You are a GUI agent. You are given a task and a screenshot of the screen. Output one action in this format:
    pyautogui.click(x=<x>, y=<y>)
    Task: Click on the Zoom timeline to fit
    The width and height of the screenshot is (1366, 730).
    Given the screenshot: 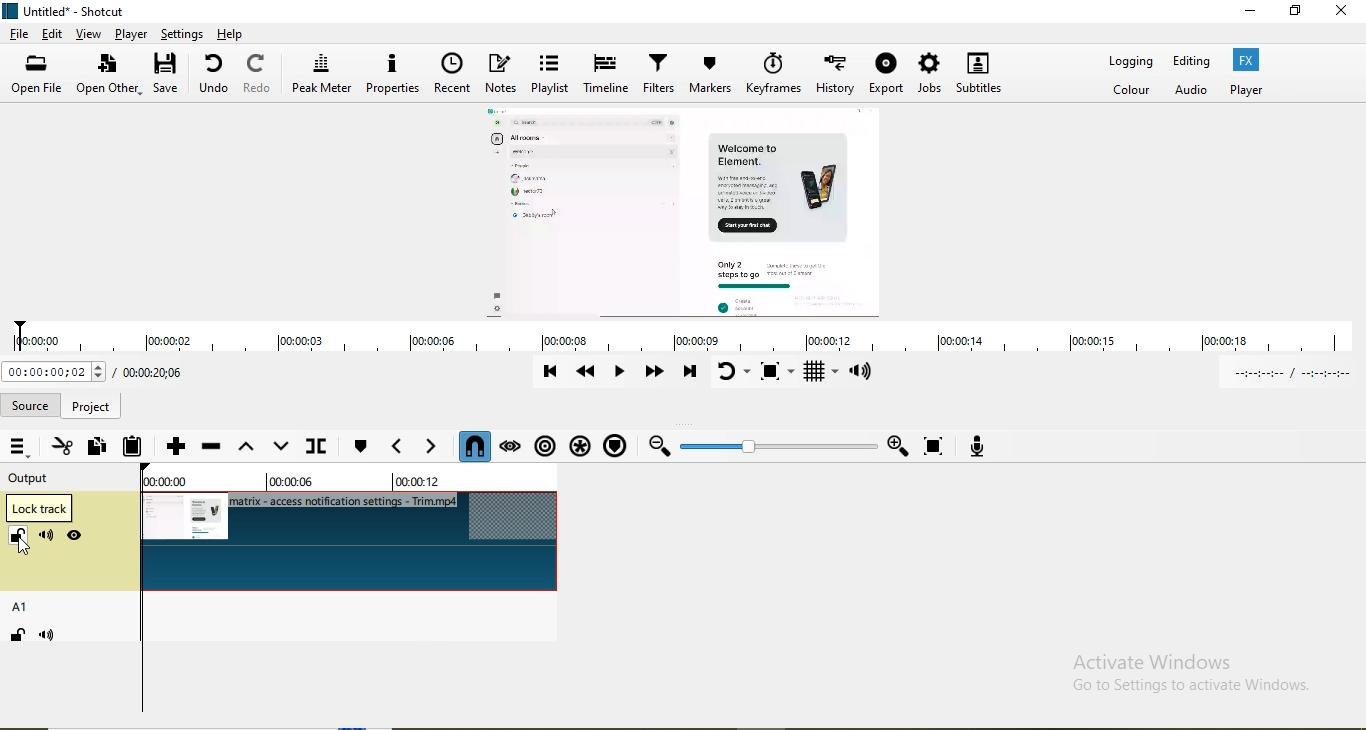 What is the action you would take?
    pyautogui.click(x=936, y=447)
    